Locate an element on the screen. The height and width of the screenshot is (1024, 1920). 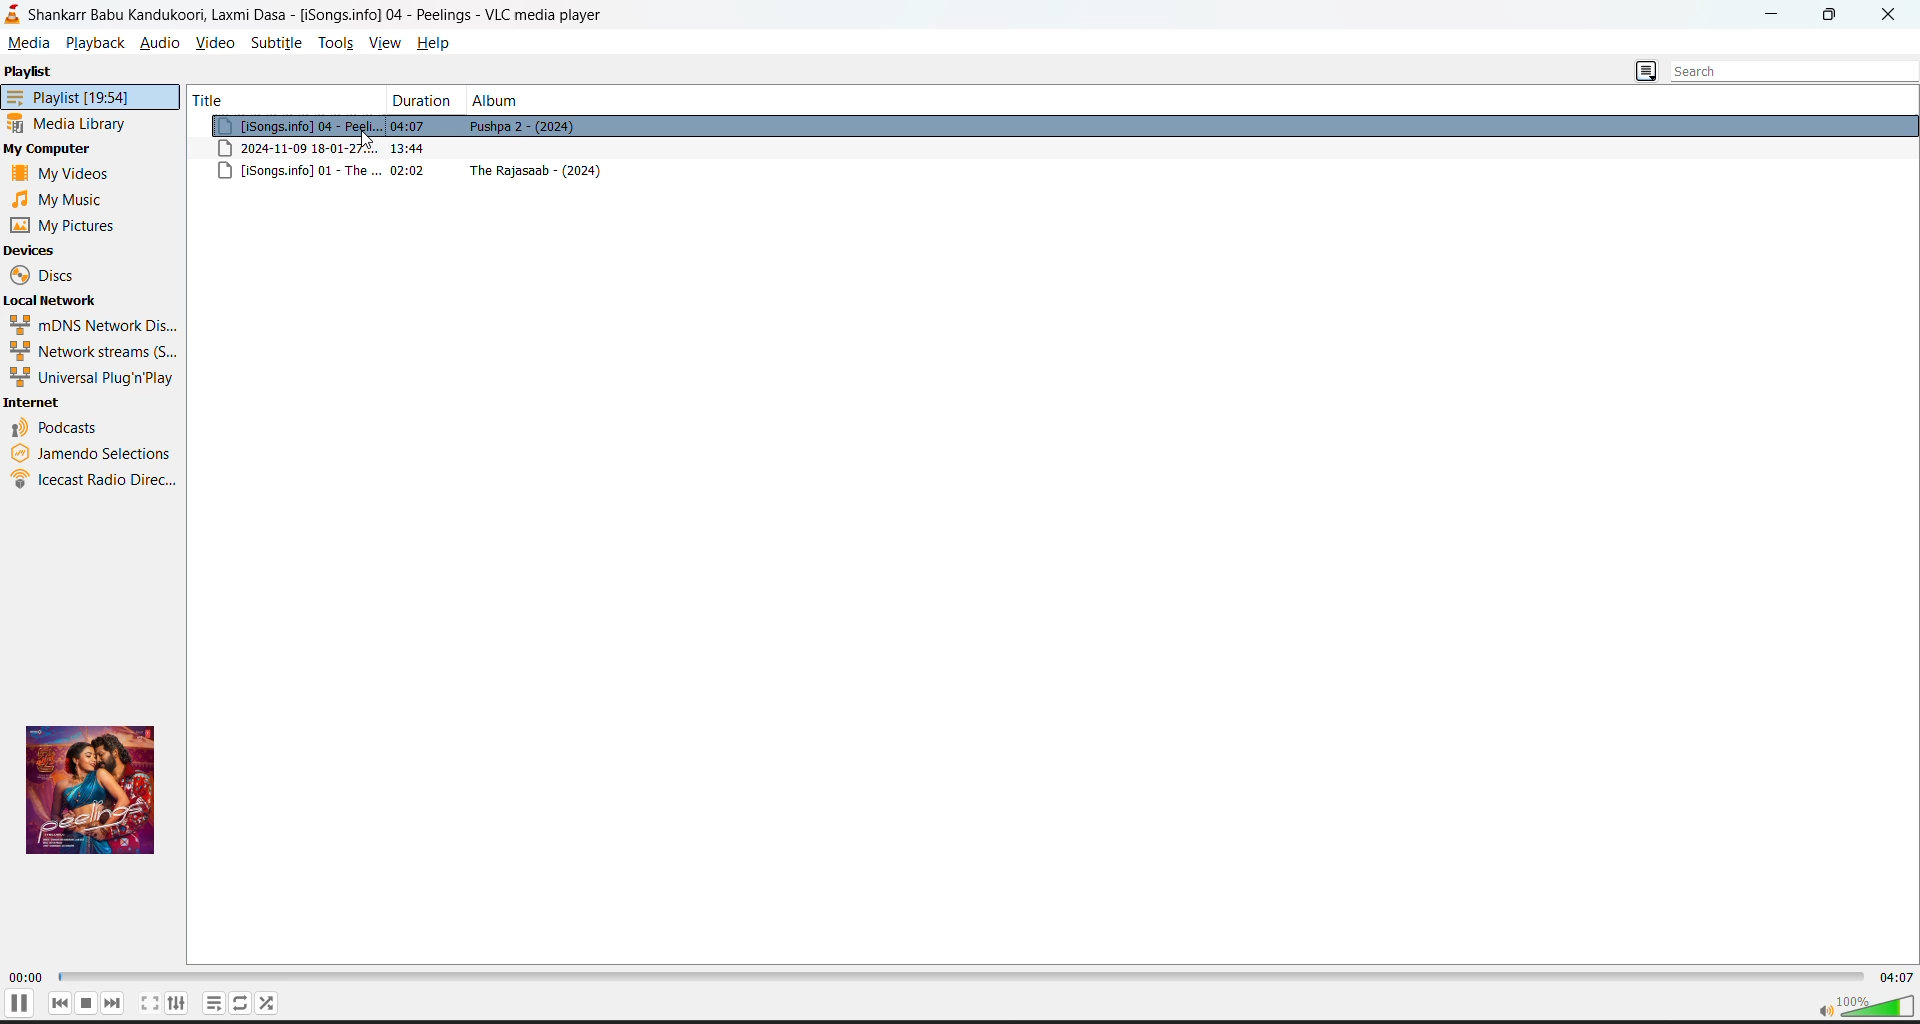
audio is located at coordinates (159, 43).